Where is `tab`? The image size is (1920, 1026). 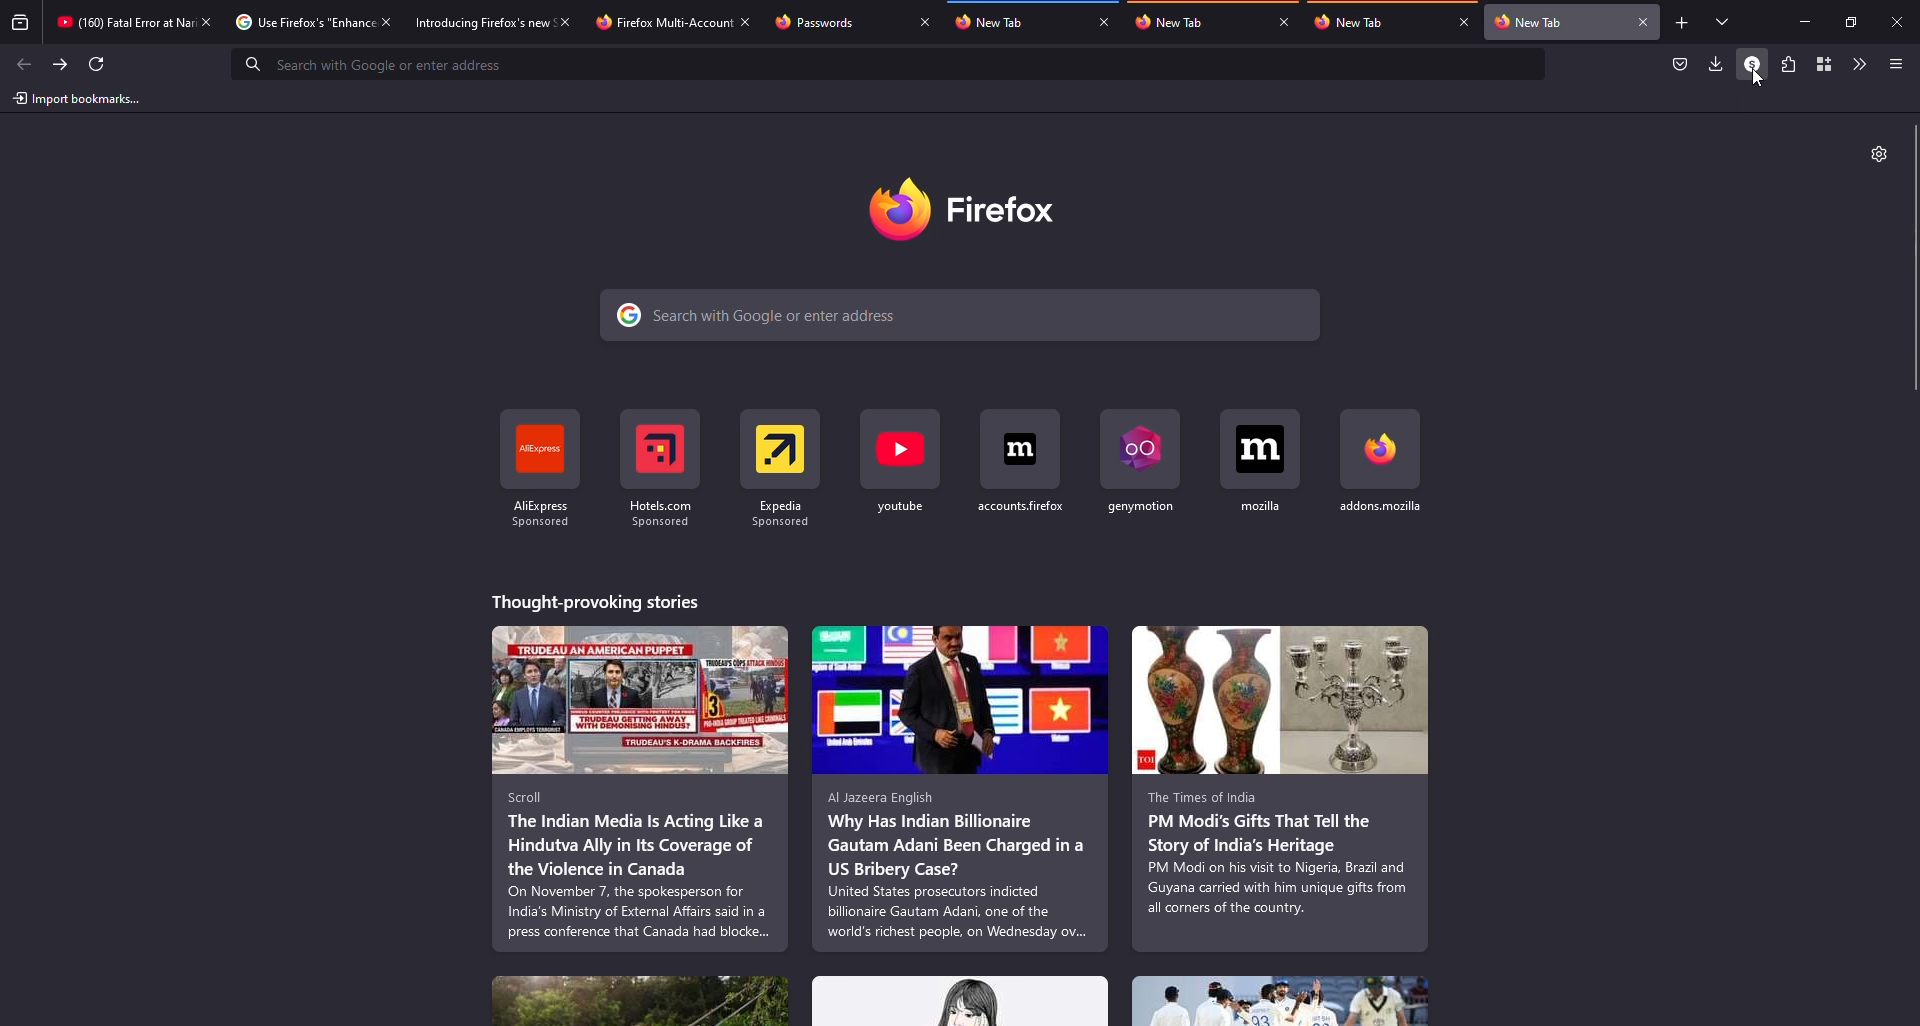
tab is located at coordinates (1352, 23).